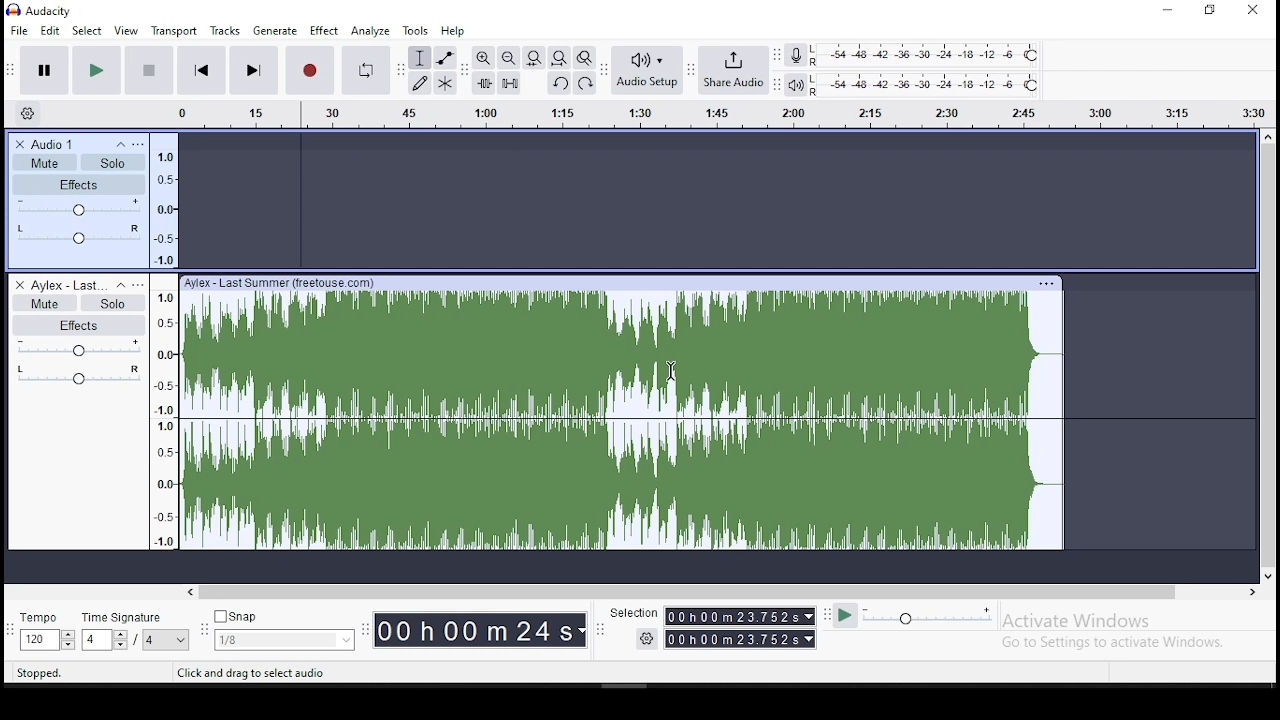 The width and height of the screenshot is (1280, 720). I want to click on solo, so click(110, 302).